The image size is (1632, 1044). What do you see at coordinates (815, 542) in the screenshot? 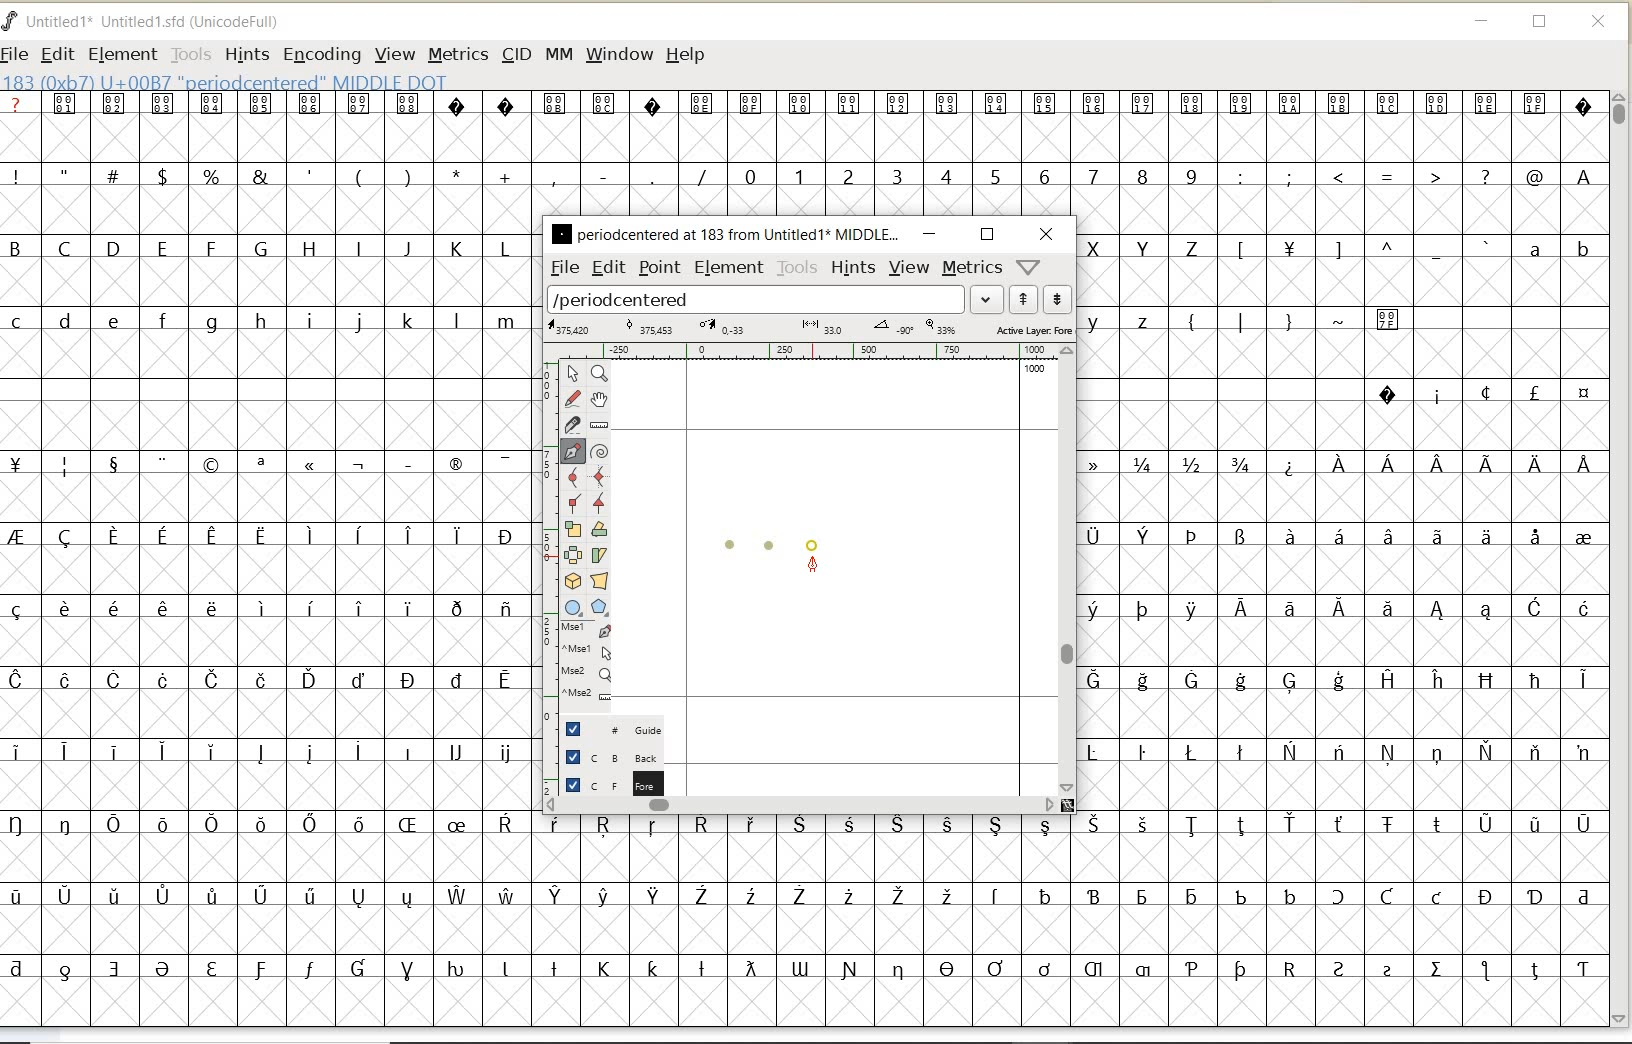
I see `dot` at bounding box center [815, 542].